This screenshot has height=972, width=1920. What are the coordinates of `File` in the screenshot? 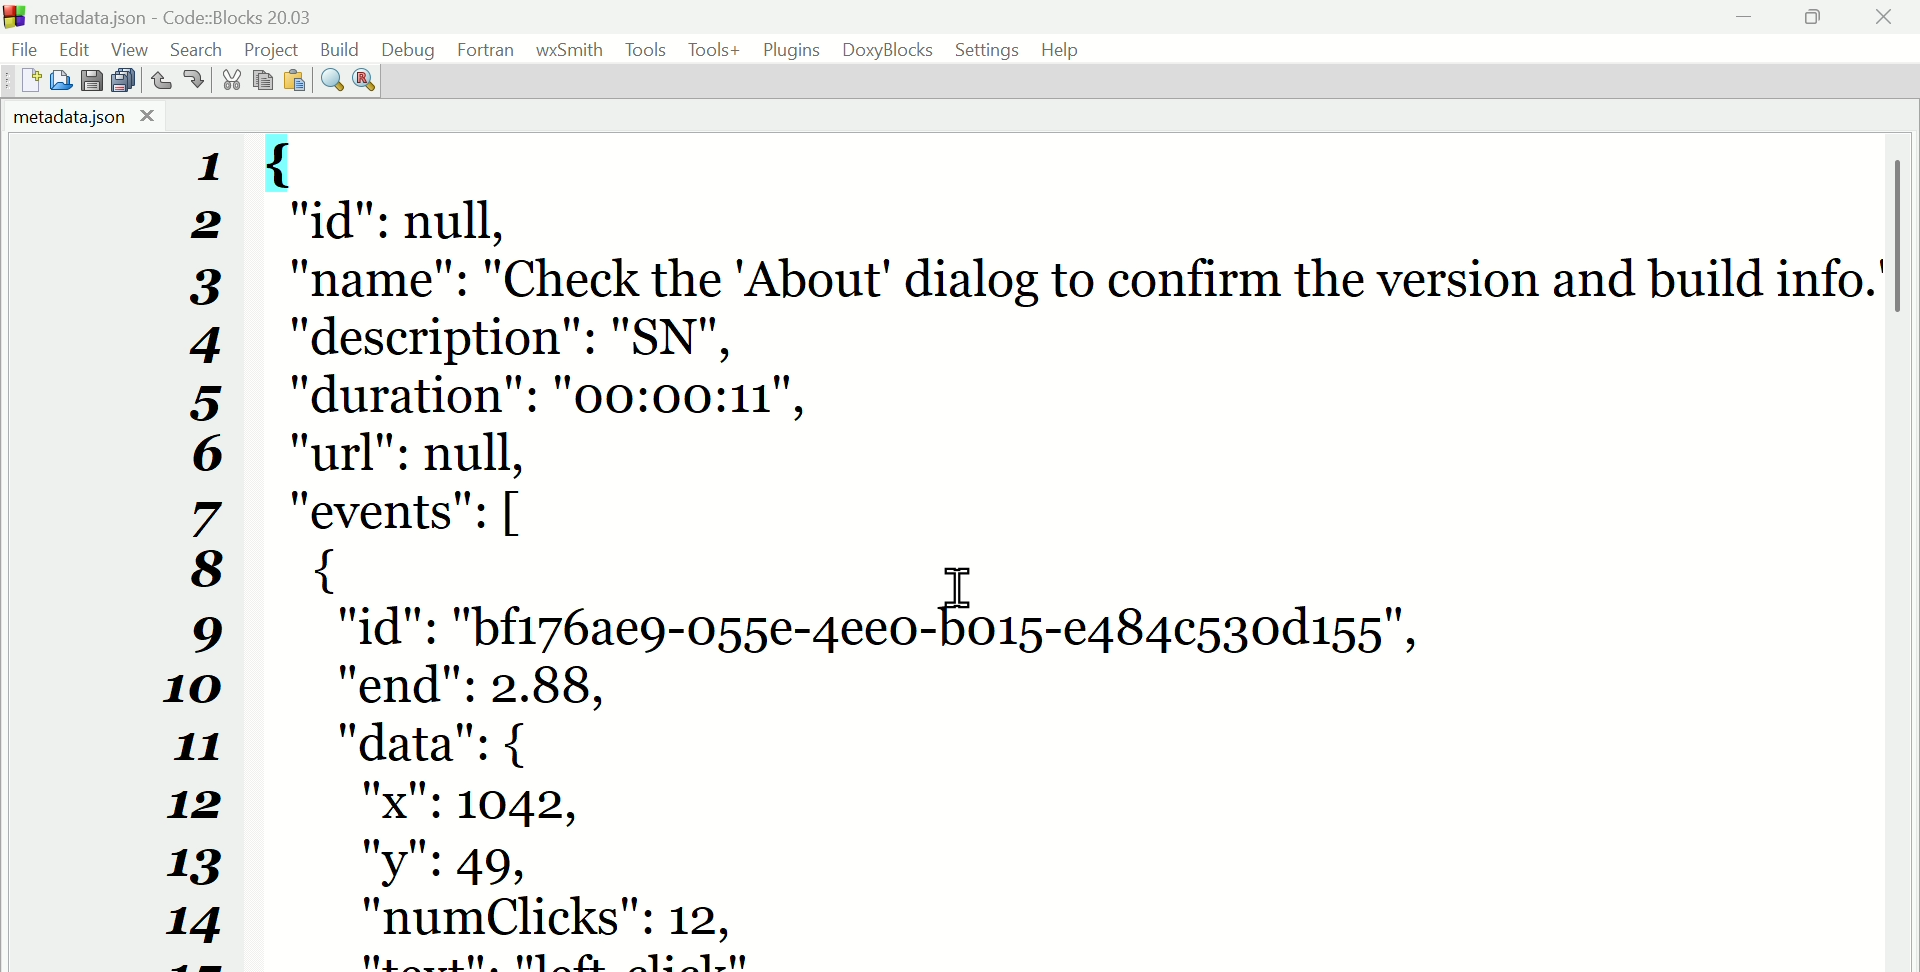 It's located at (30, 47).